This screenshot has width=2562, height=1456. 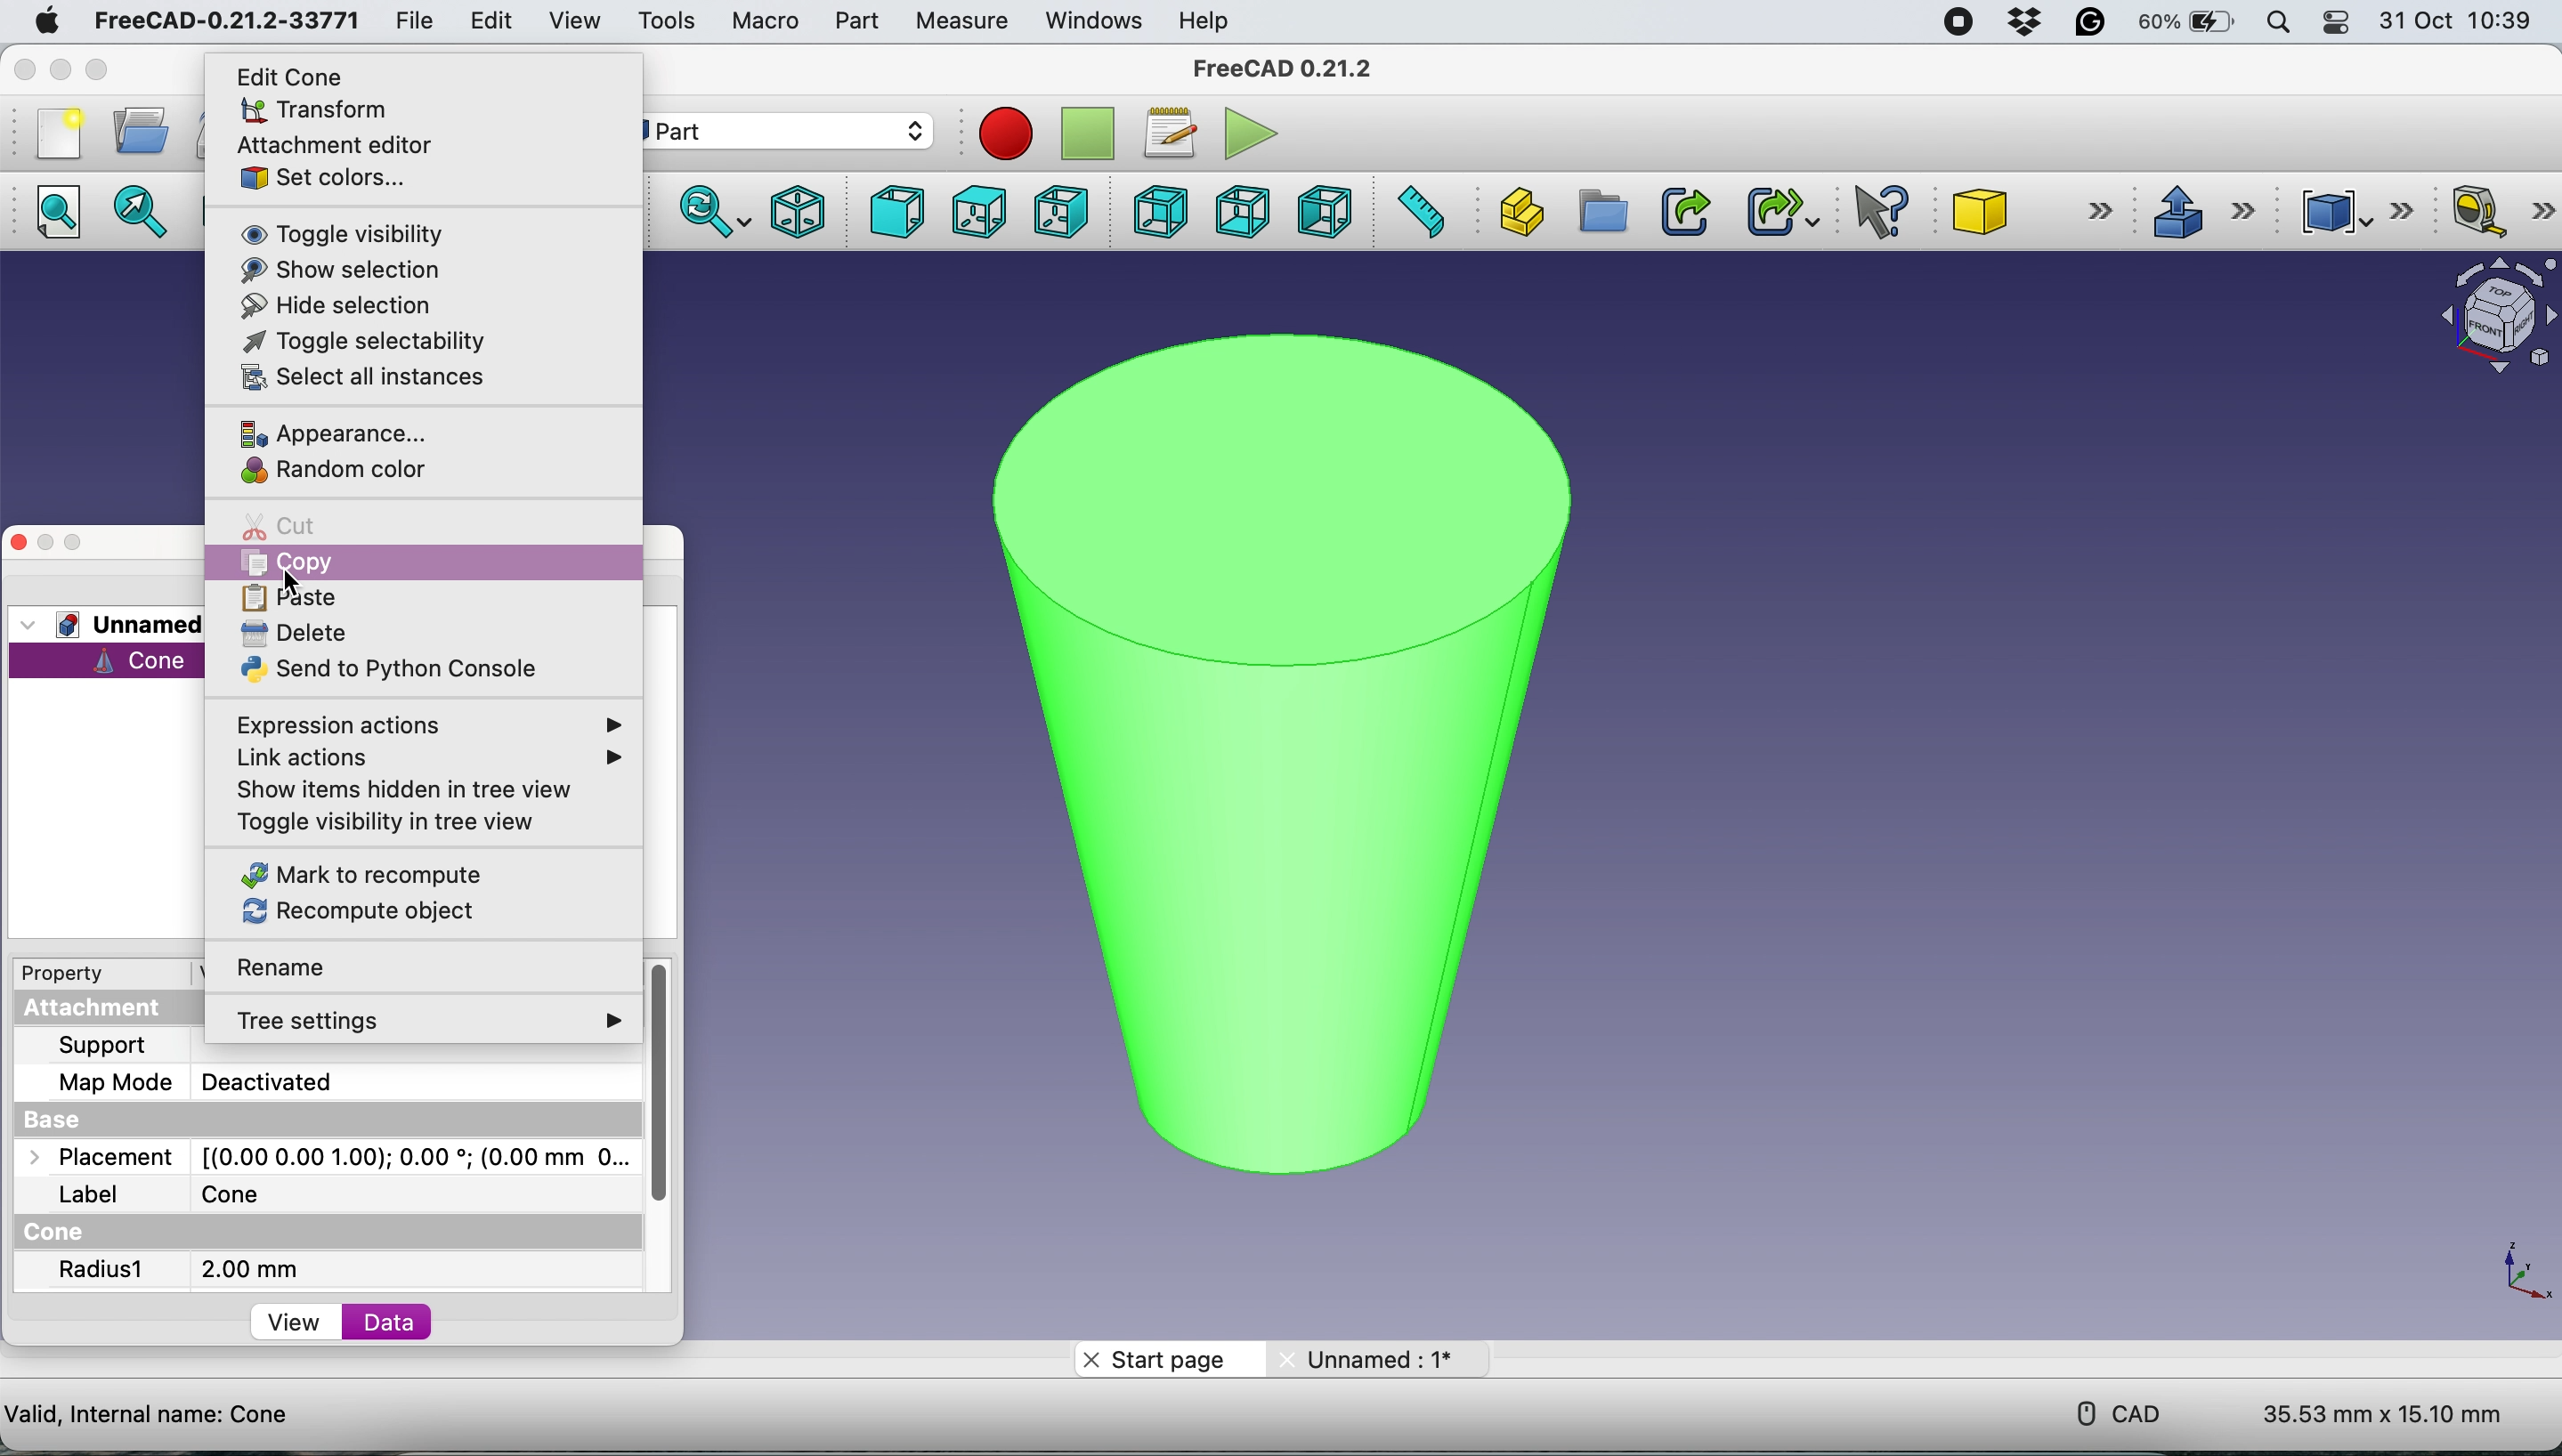 What do you see at coordinates (1237, 210) in the screenshot?
I see `bottom` at bounding box center [1237, 210].